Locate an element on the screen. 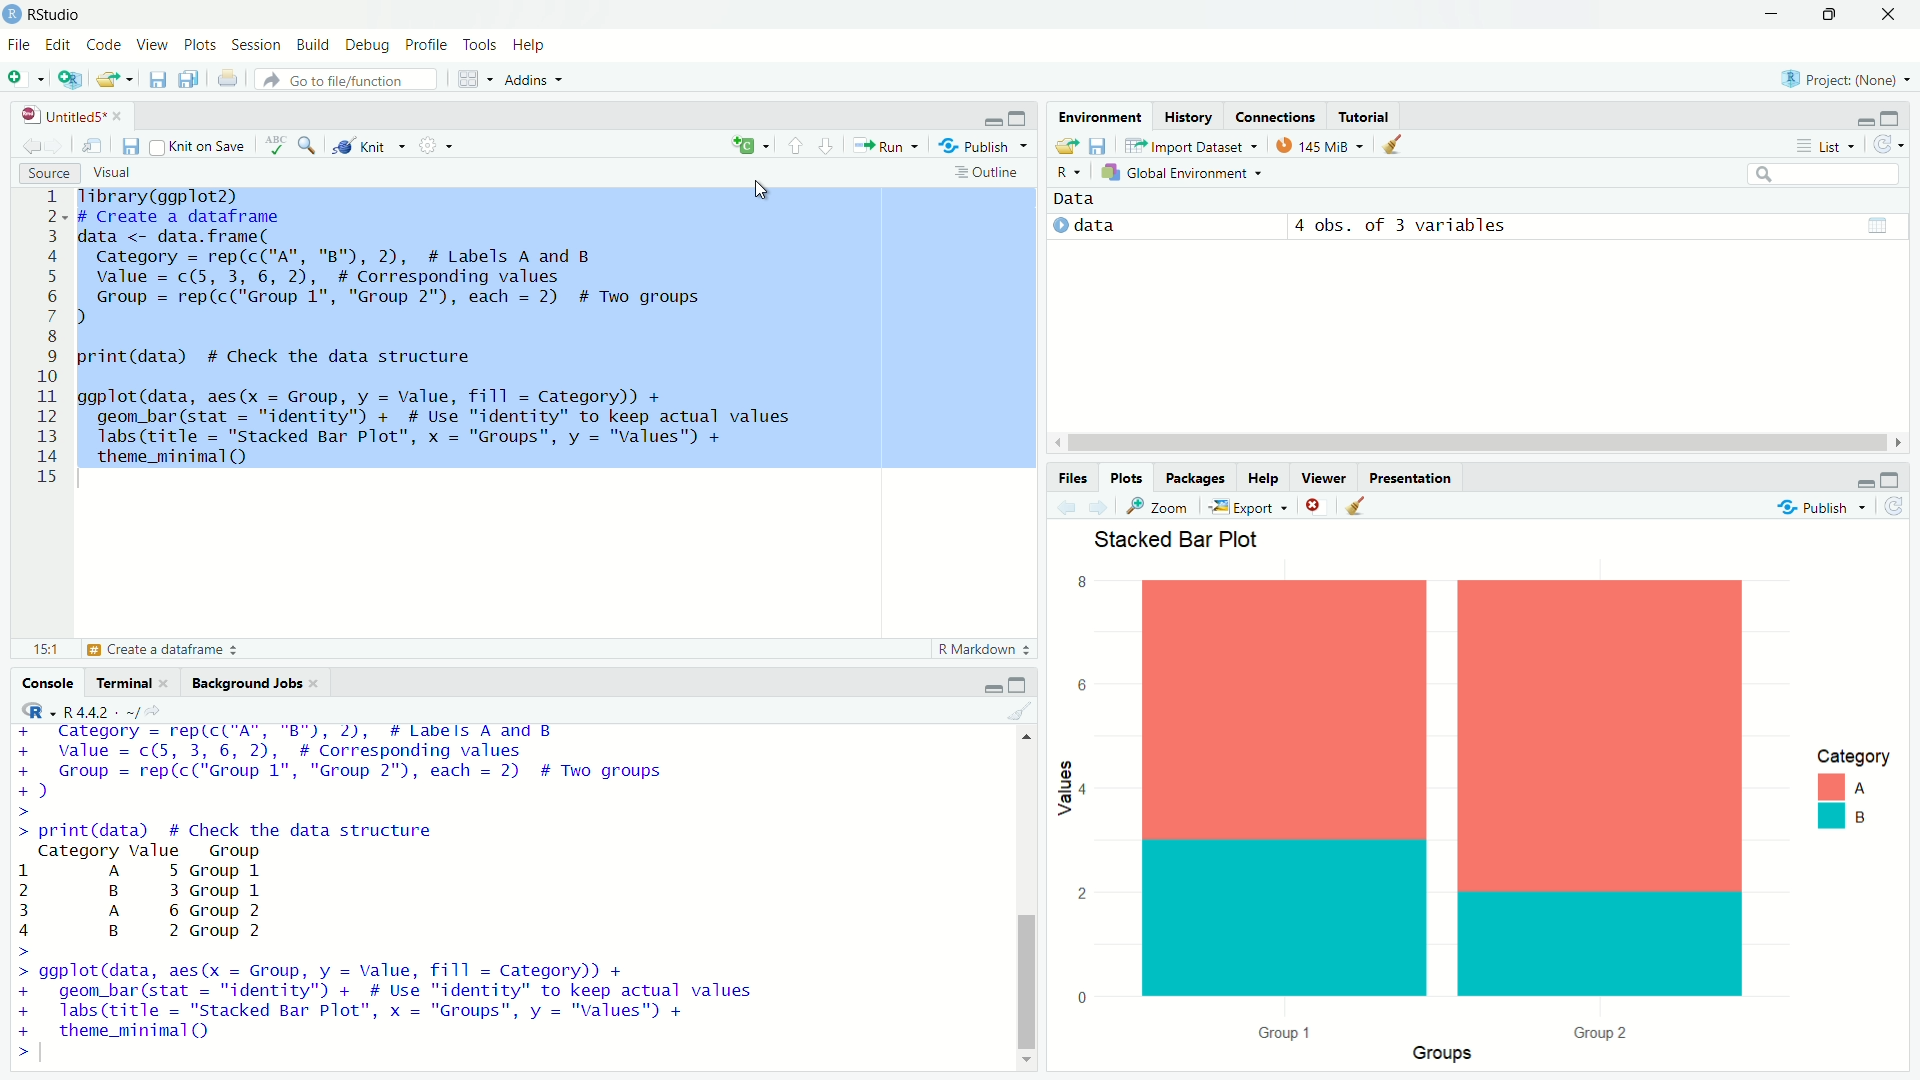 The height and width of the screenshot is (1080, 1920). Print the current file is located at coordinates (229, 80).